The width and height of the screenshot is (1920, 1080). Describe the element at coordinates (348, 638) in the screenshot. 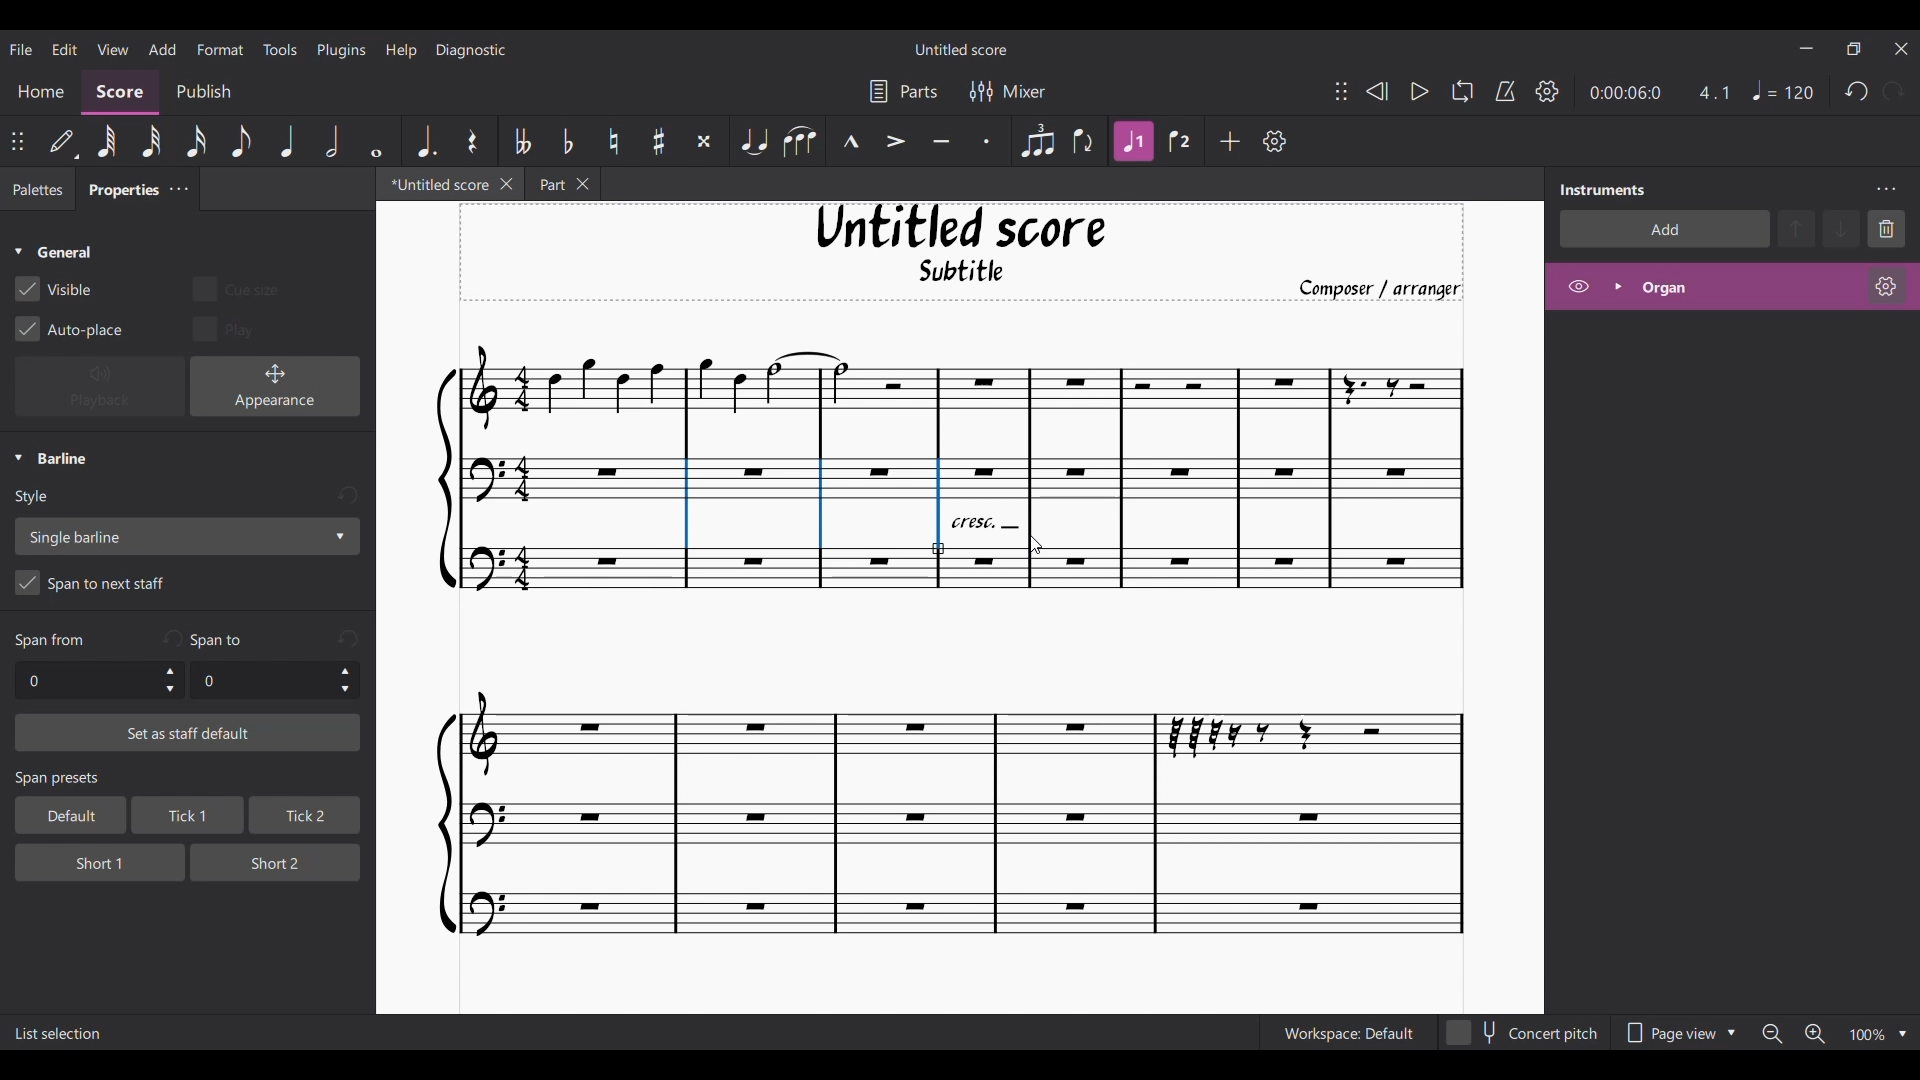

I see `Undo input made` at that location.